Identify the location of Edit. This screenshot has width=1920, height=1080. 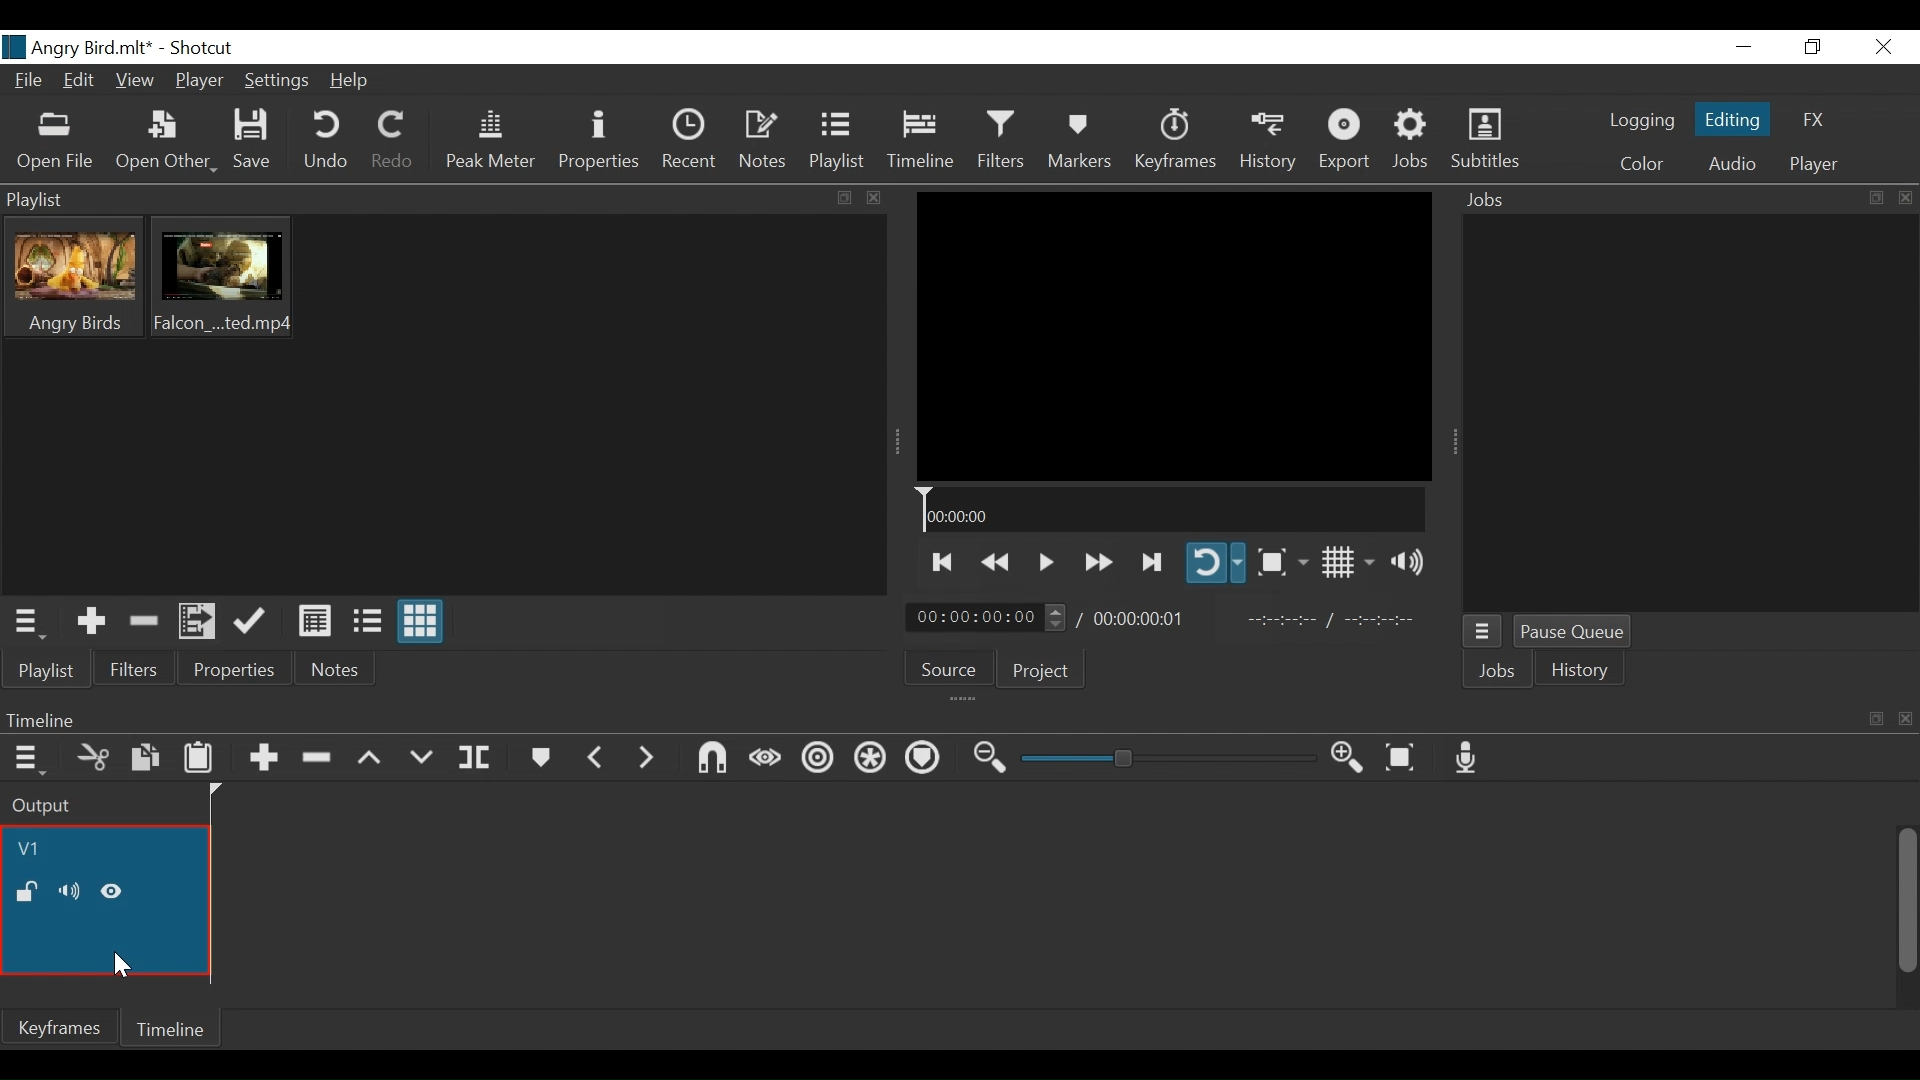
(81, 80).